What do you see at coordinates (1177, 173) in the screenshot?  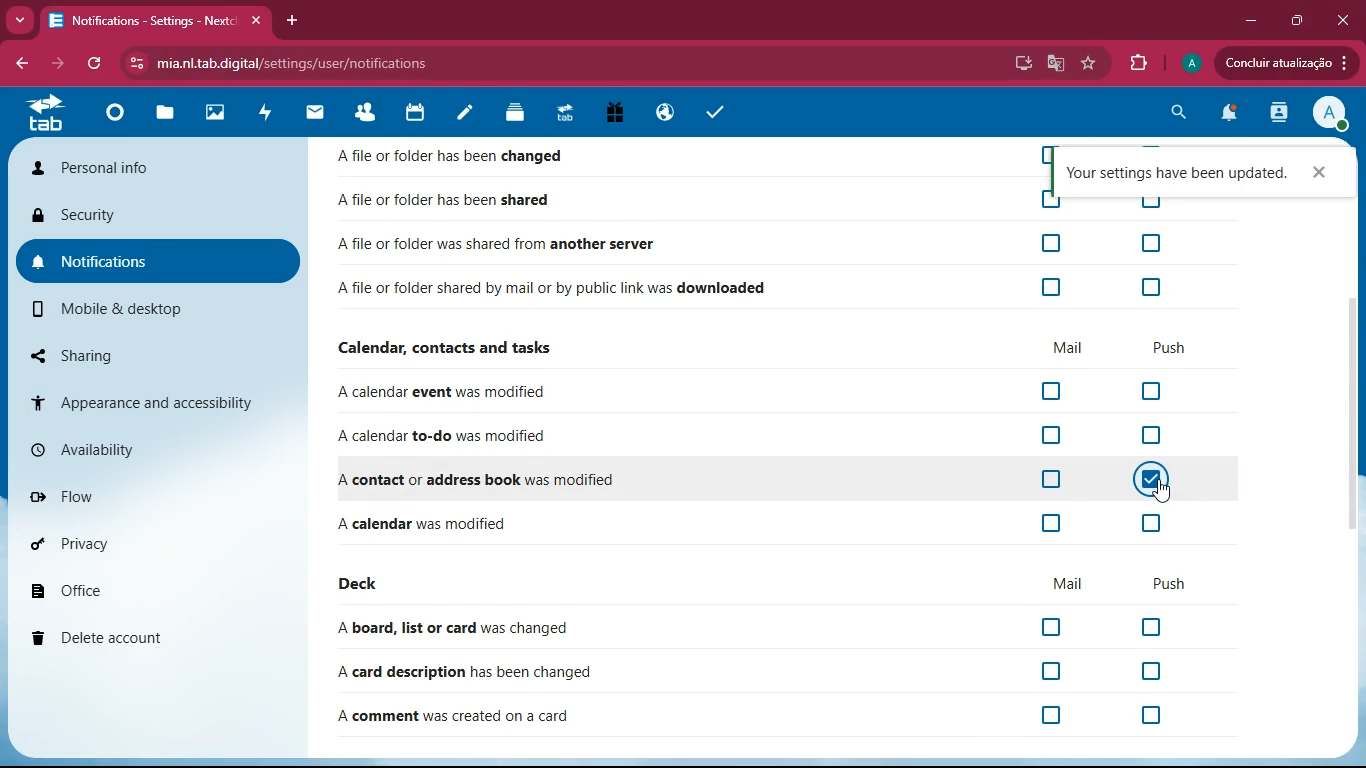 I see `Your settings have been updated` at bounding box center [1177, 173].